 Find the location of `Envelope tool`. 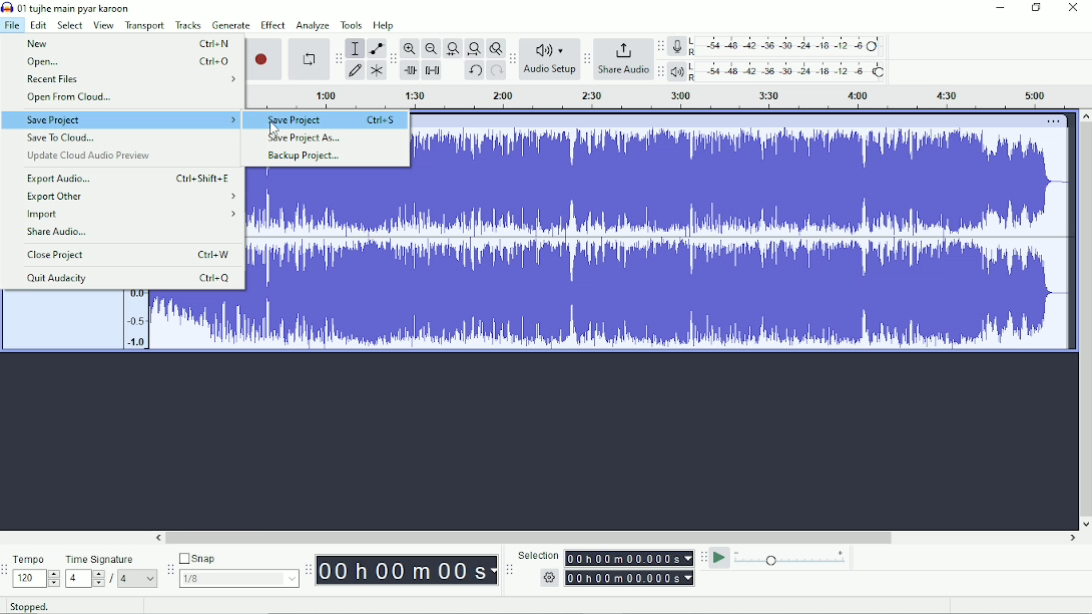

Envelope tool is located at coordinates (377, 49).